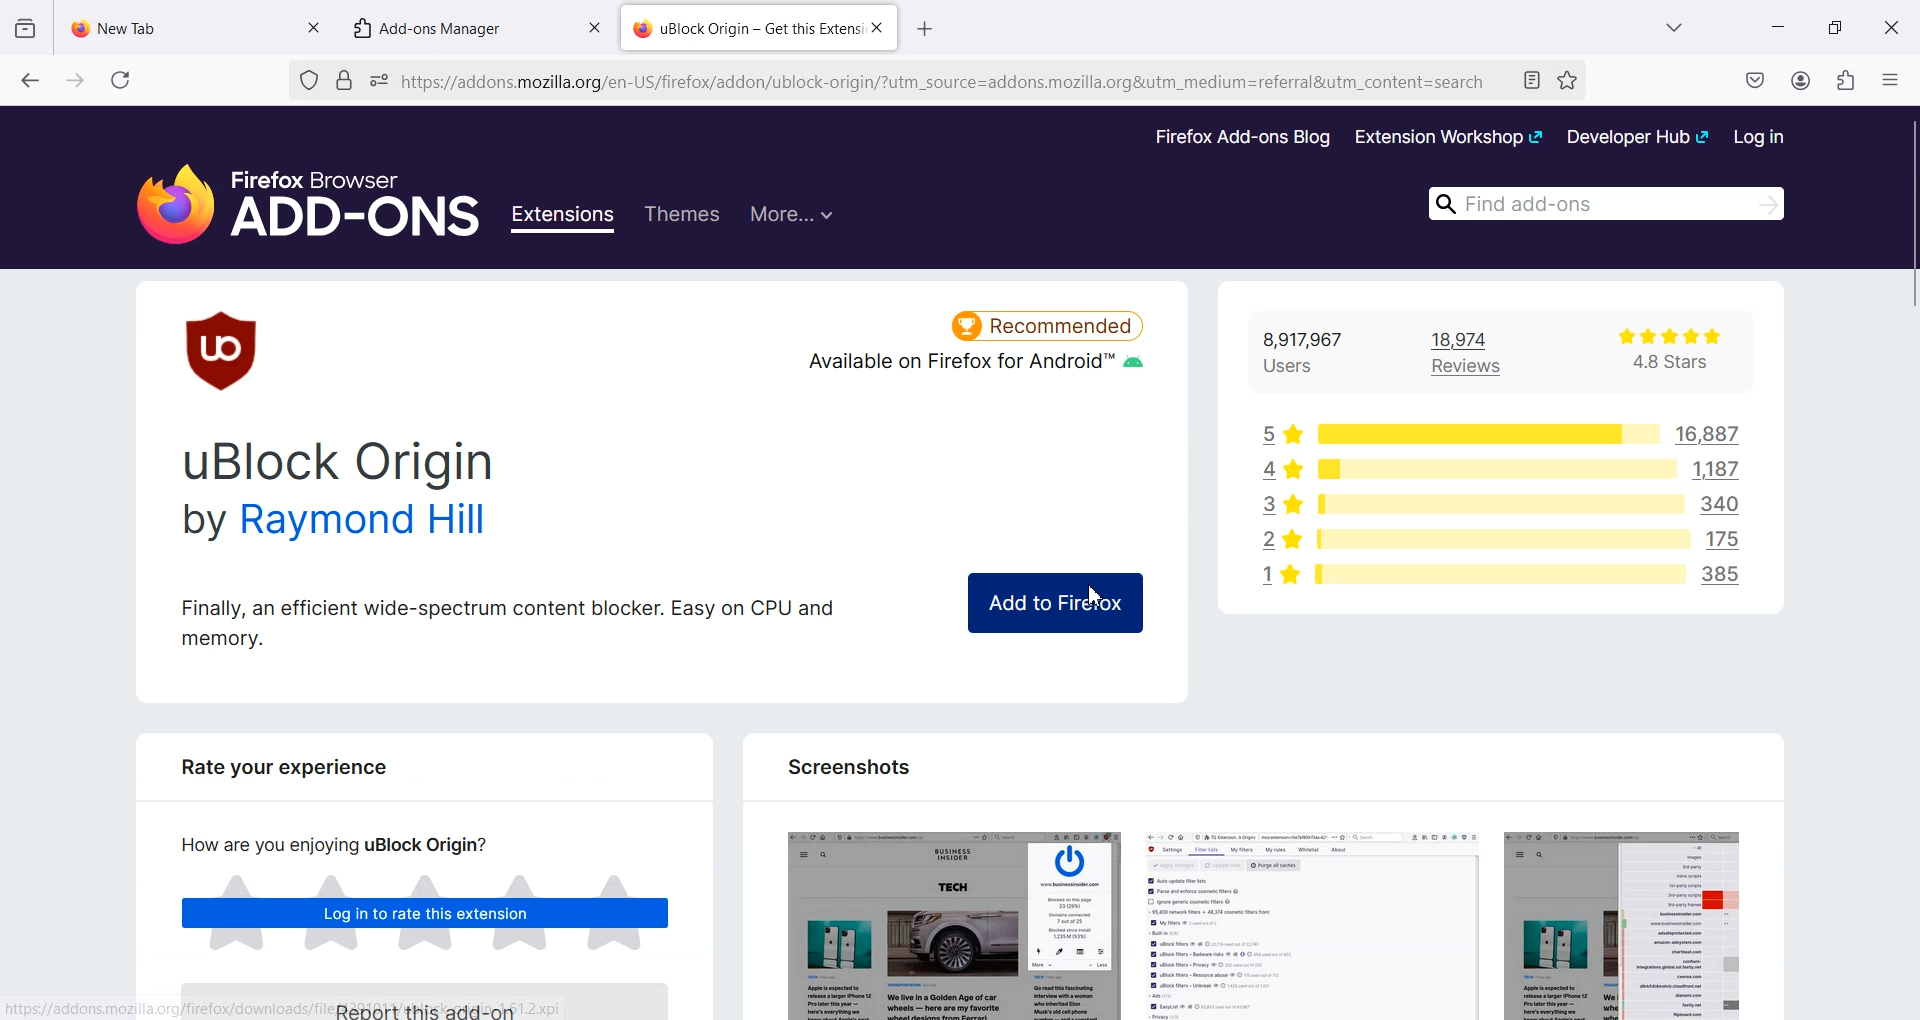  Describe the element at coordinates (306, 81) in the screenshot. I see `No trackers known to Firefox` at that location.